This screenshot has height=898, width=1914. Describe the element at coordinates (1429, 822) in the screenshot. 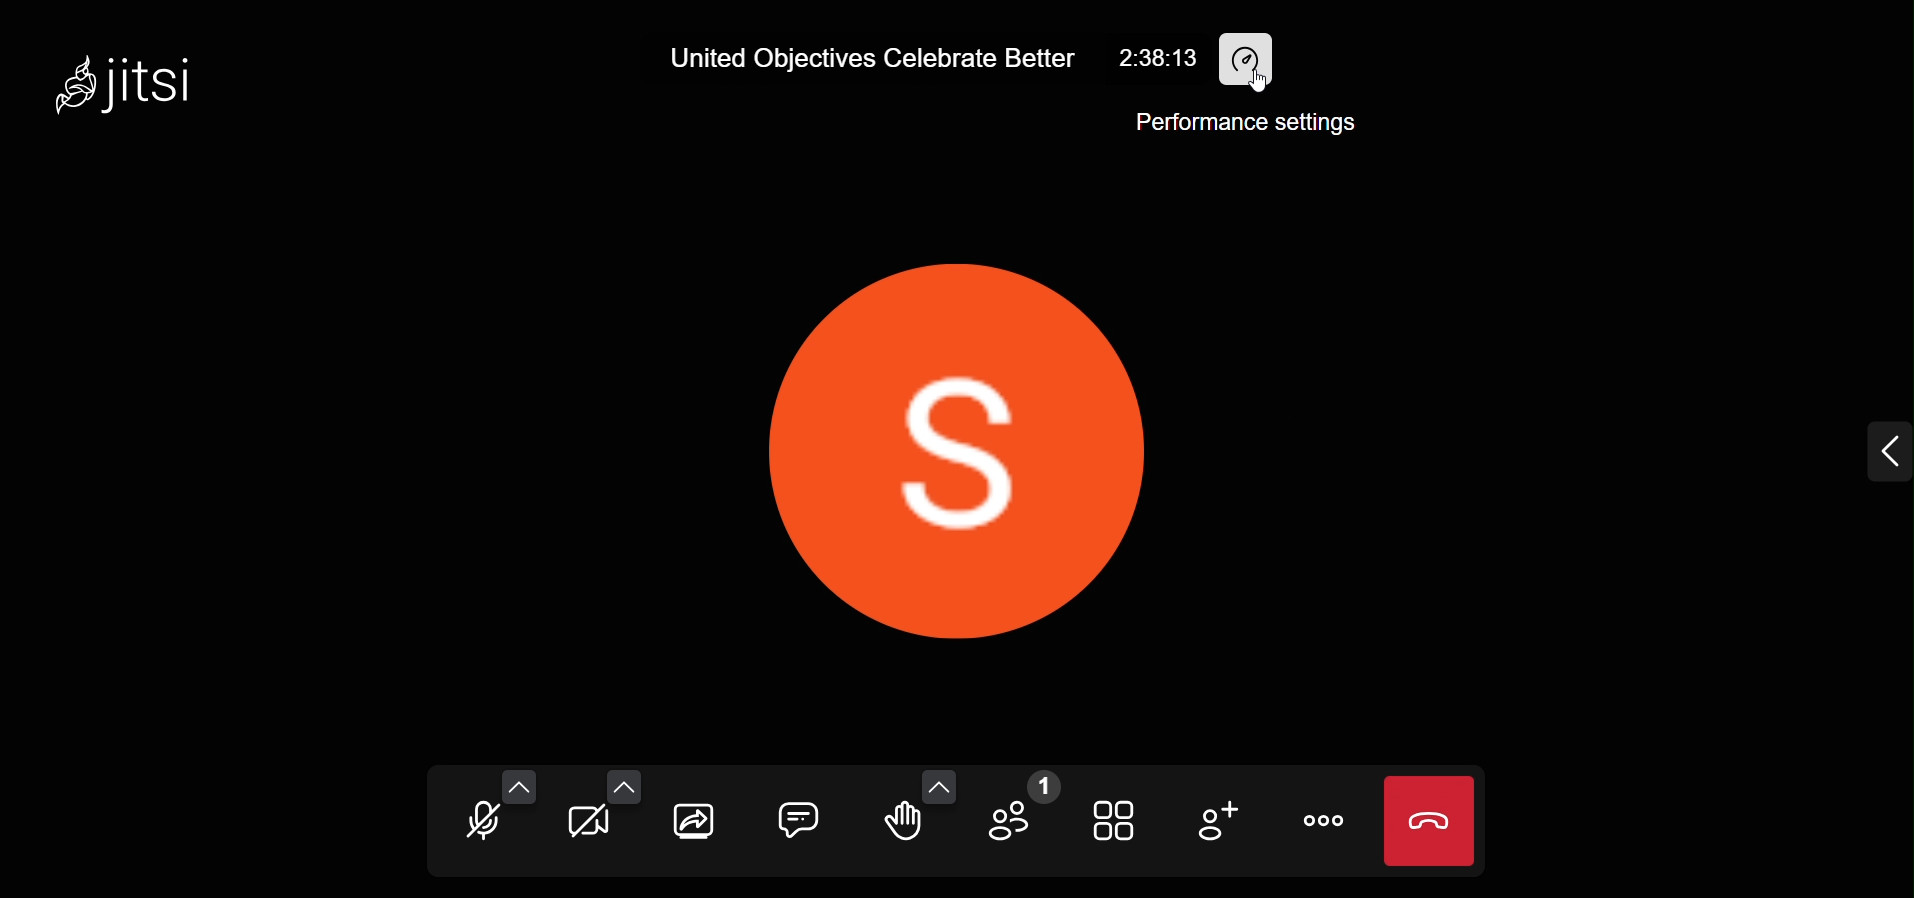

I see `leave meeting` at that location.